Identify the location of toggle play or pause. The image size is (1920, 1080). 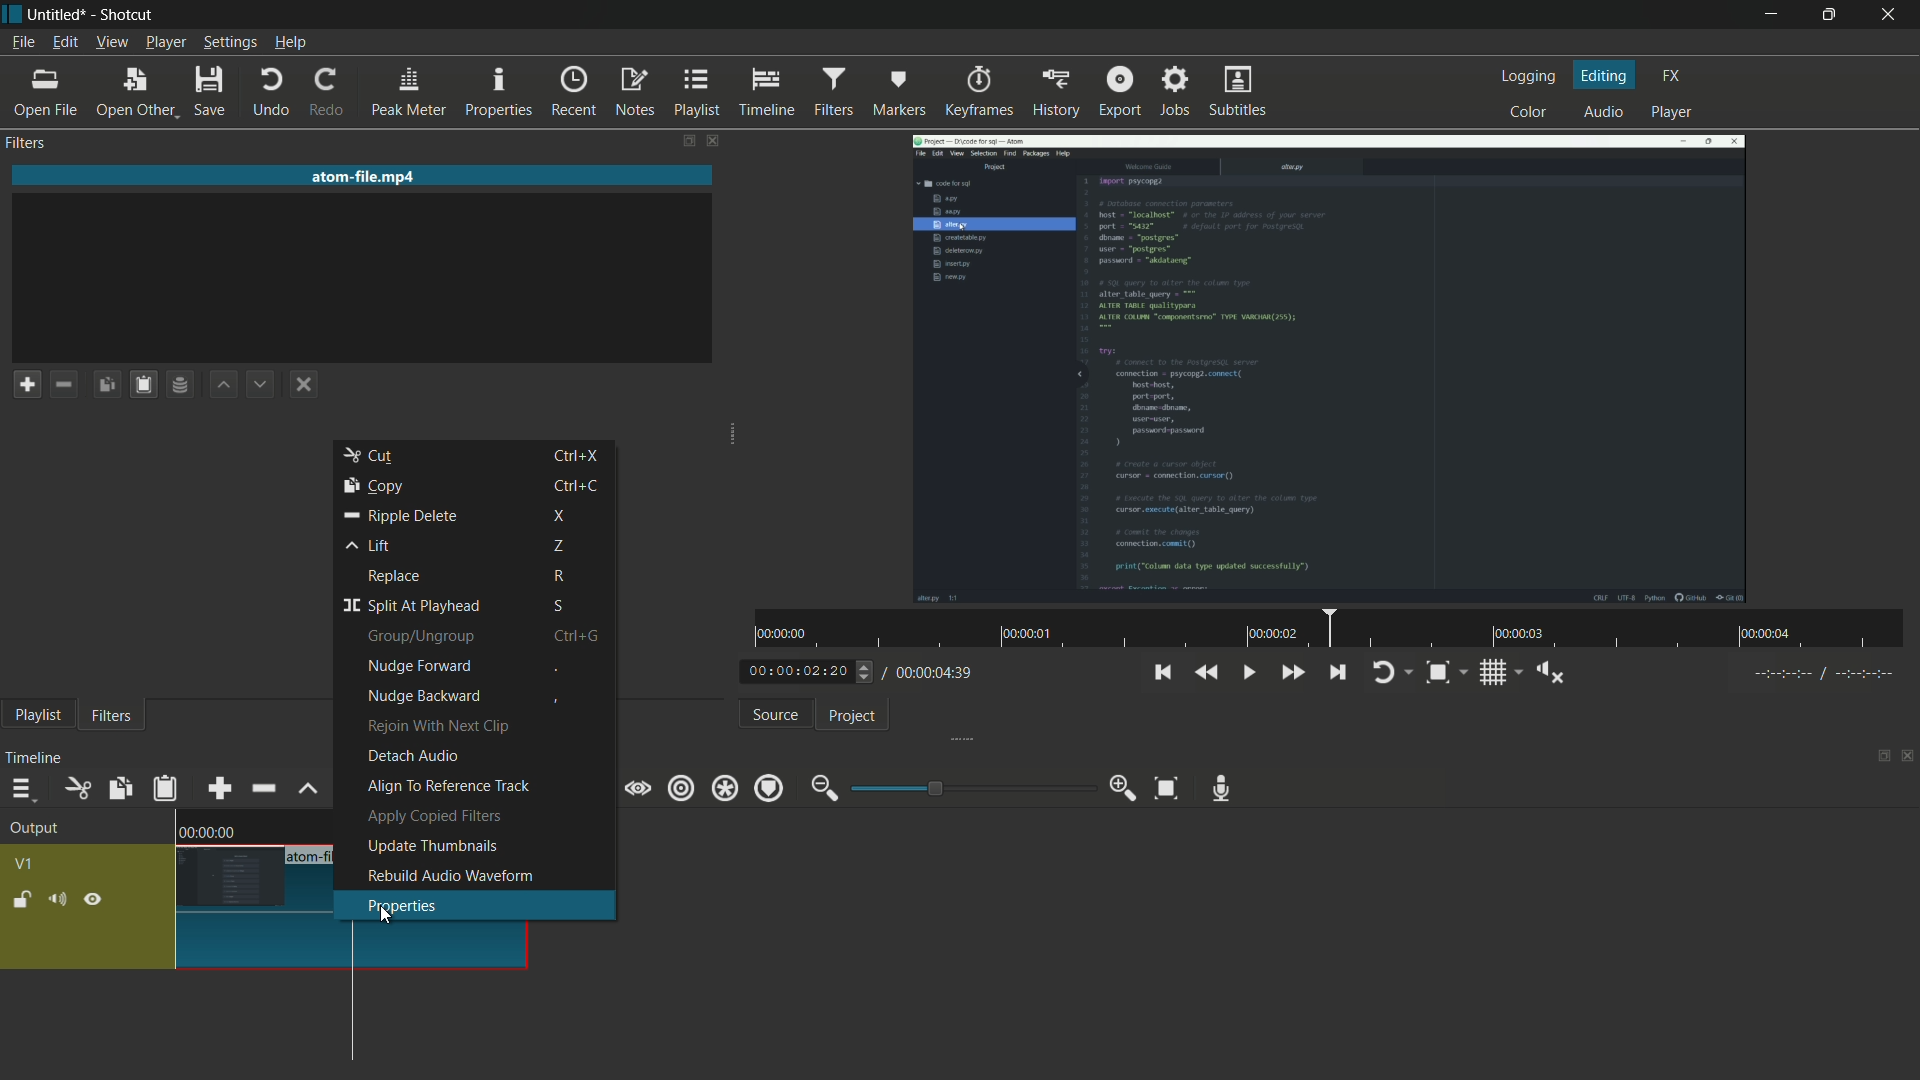
(1246, 673).